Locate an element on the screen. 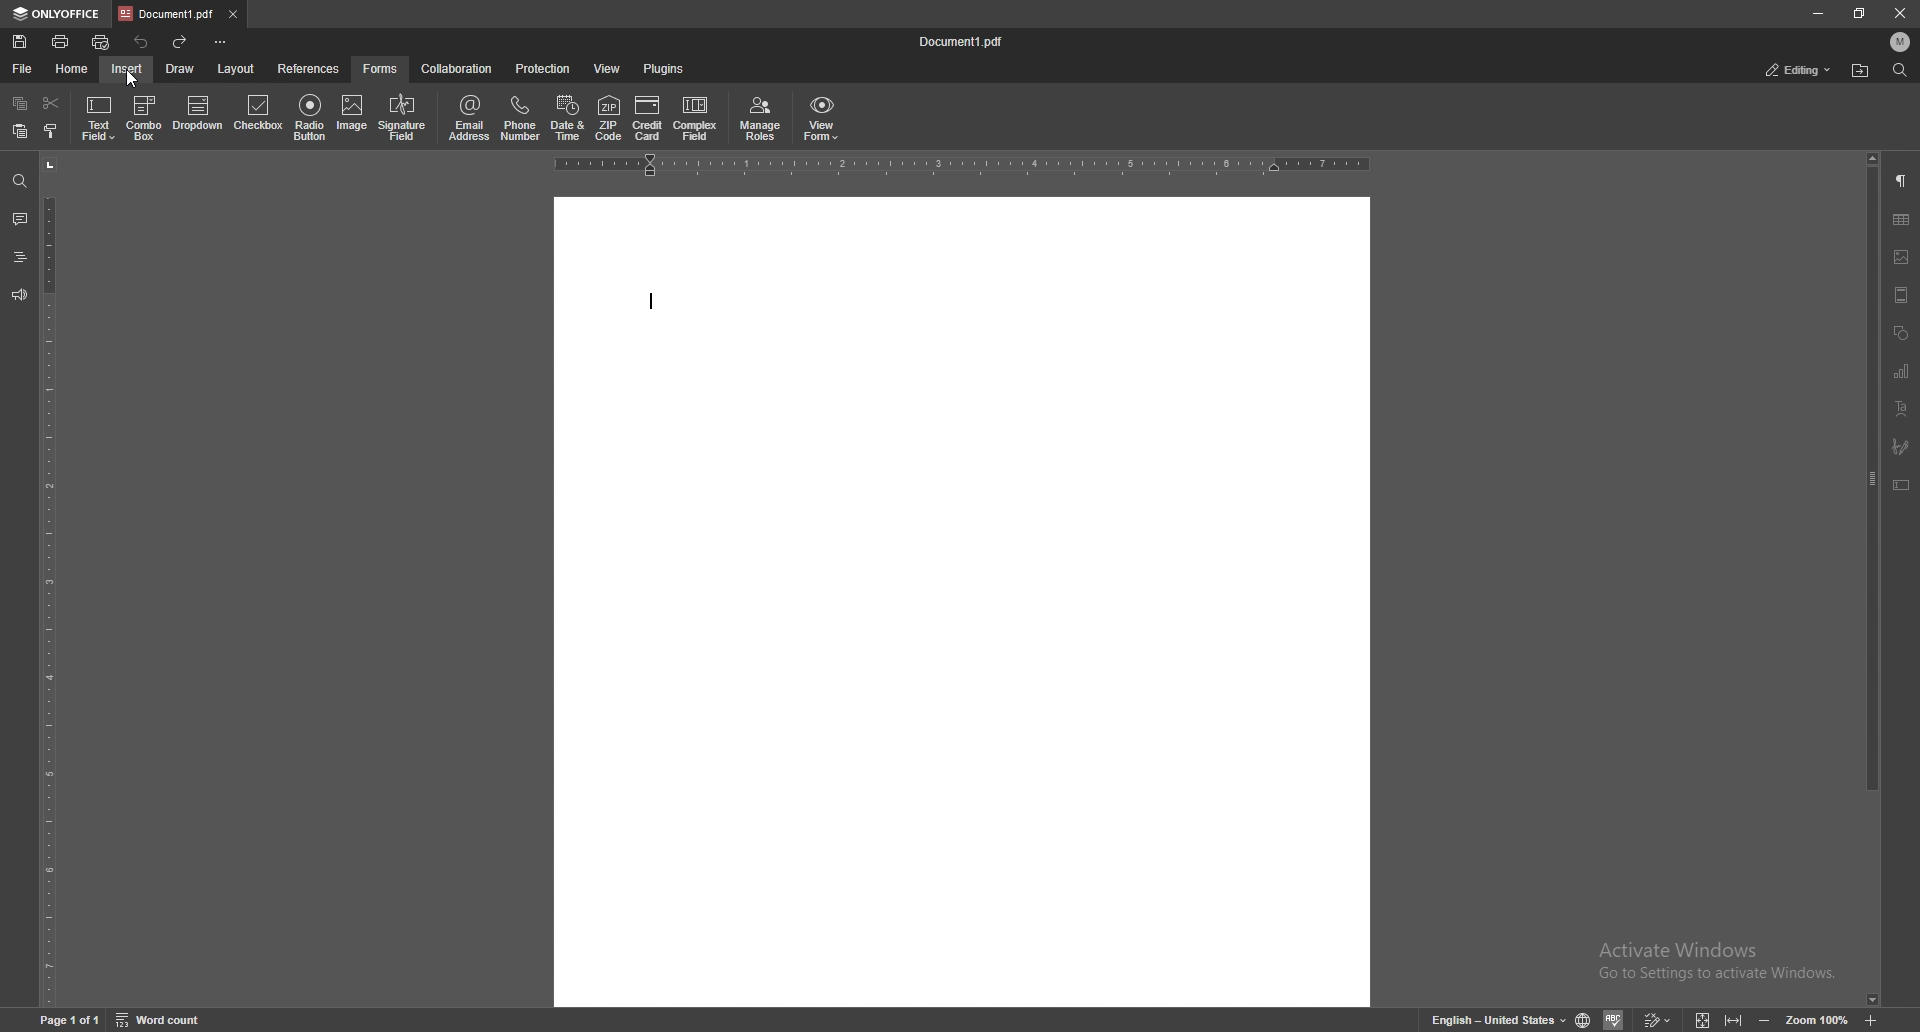  quick print is located at coordinates (101, 44).